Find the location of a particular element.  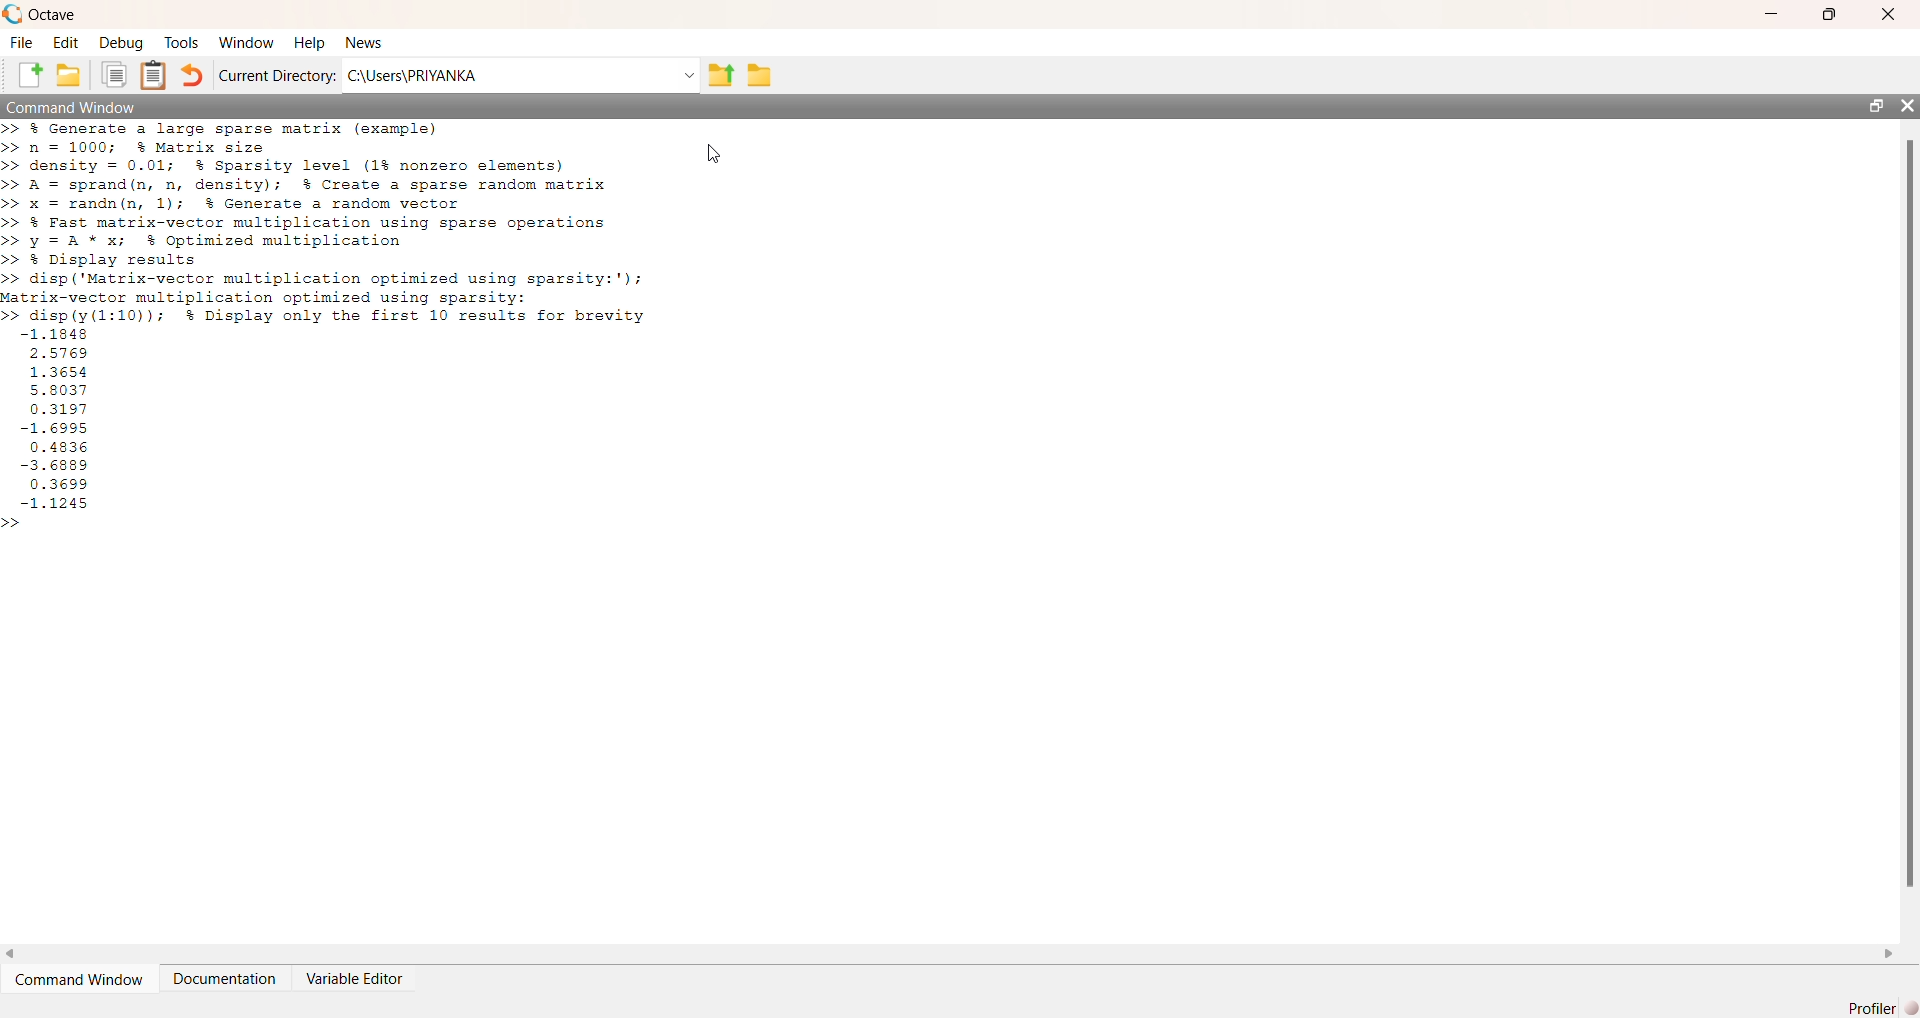

undo is located at coordinates (194, 79).